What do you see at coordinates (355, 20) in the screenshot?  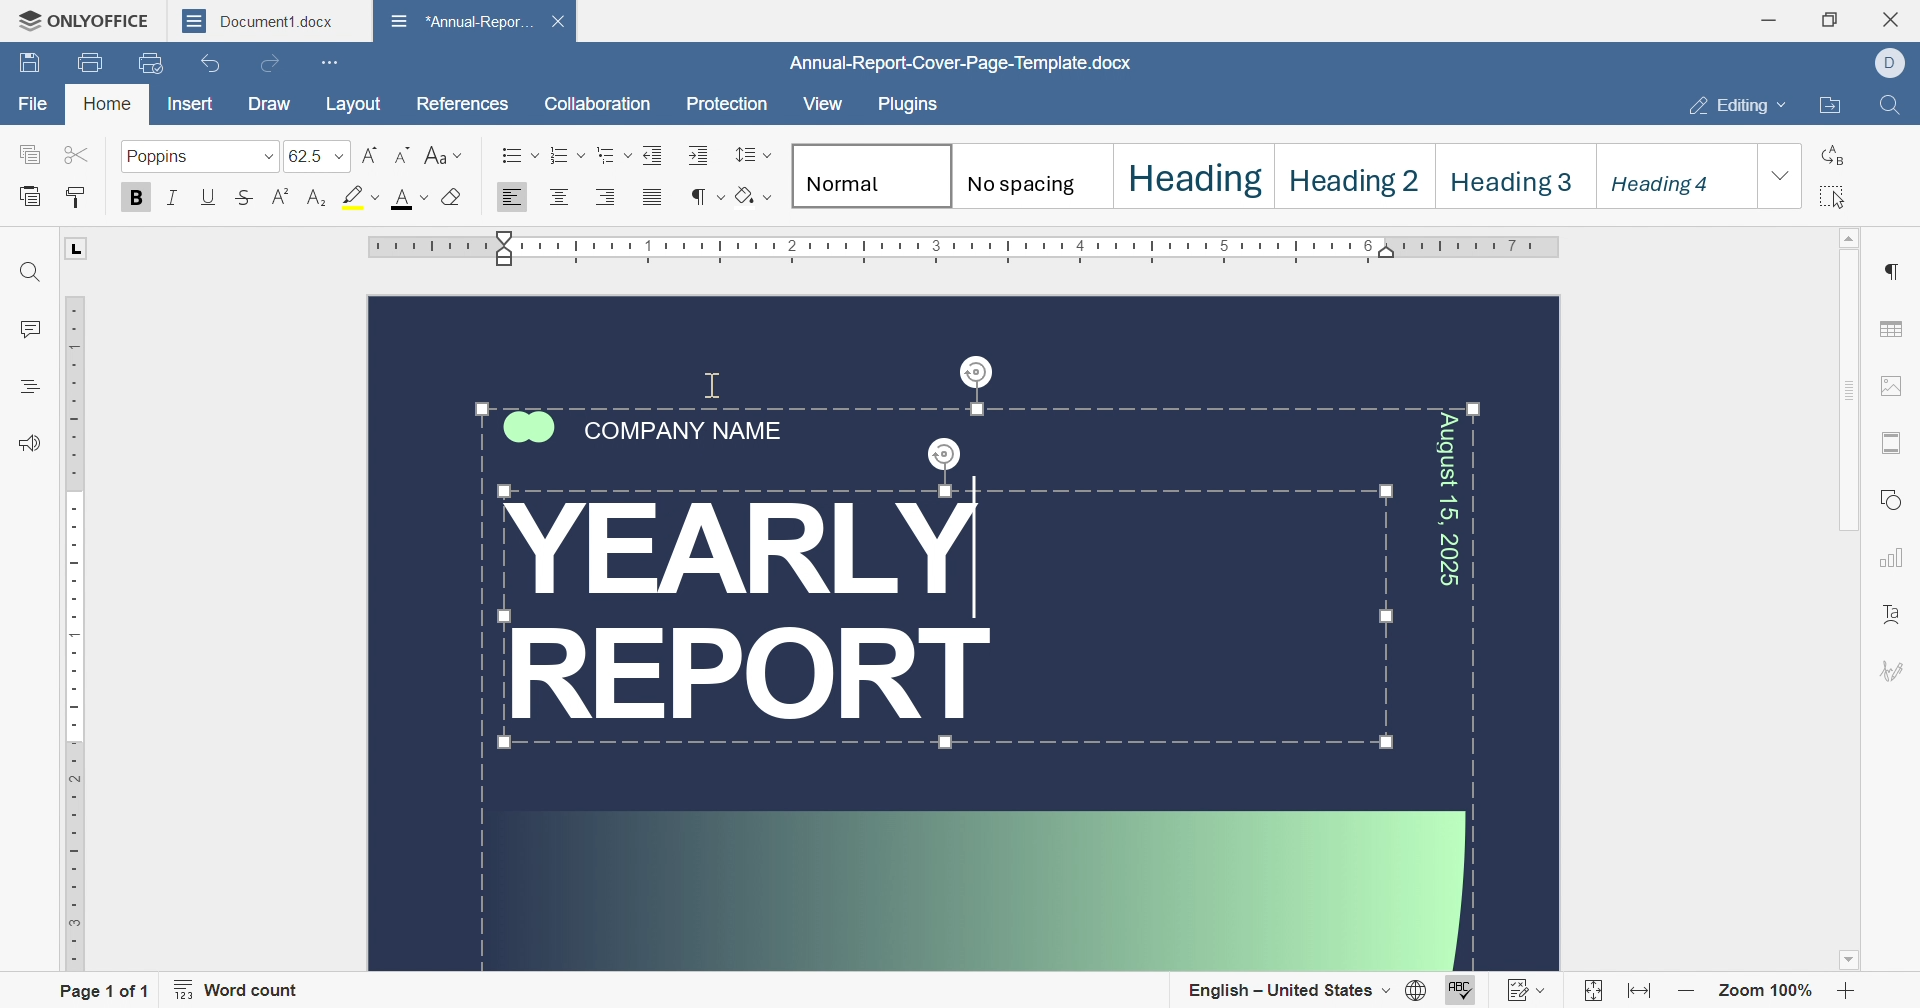 I see `close` at bounding box center [355, 20].